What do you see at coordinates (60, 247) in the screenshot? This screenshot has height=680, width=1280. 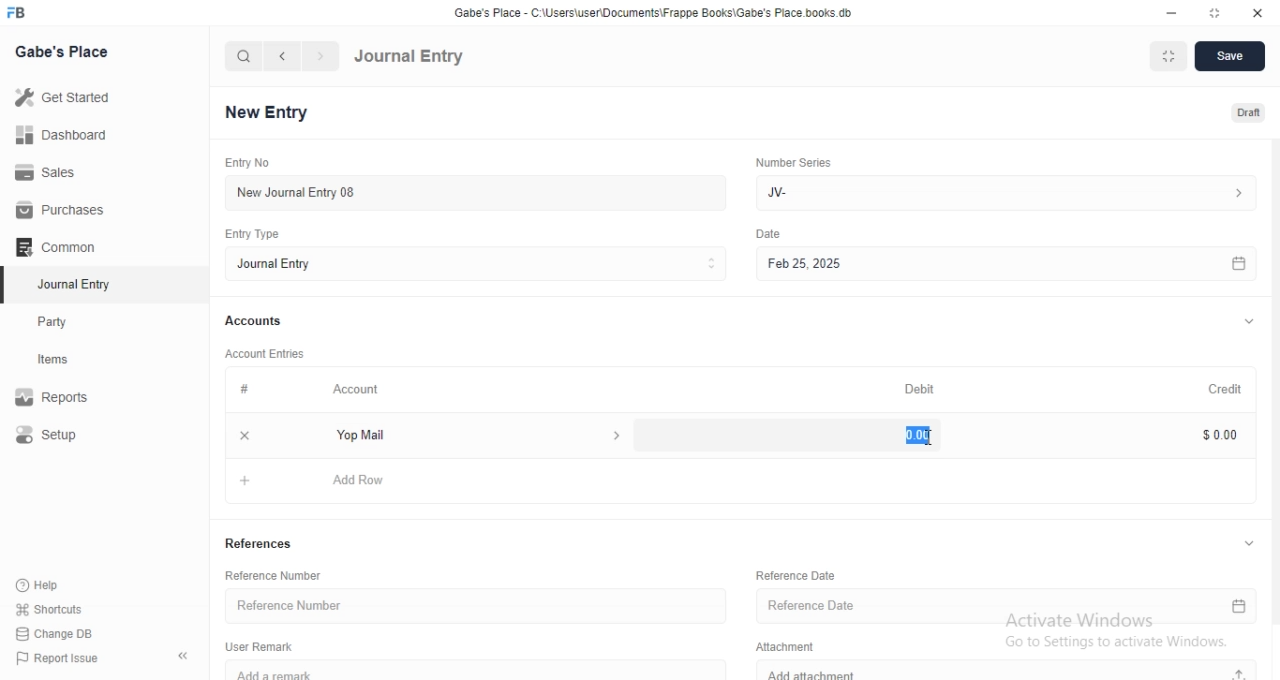 I see `Common` at bounding box center [60, 247].